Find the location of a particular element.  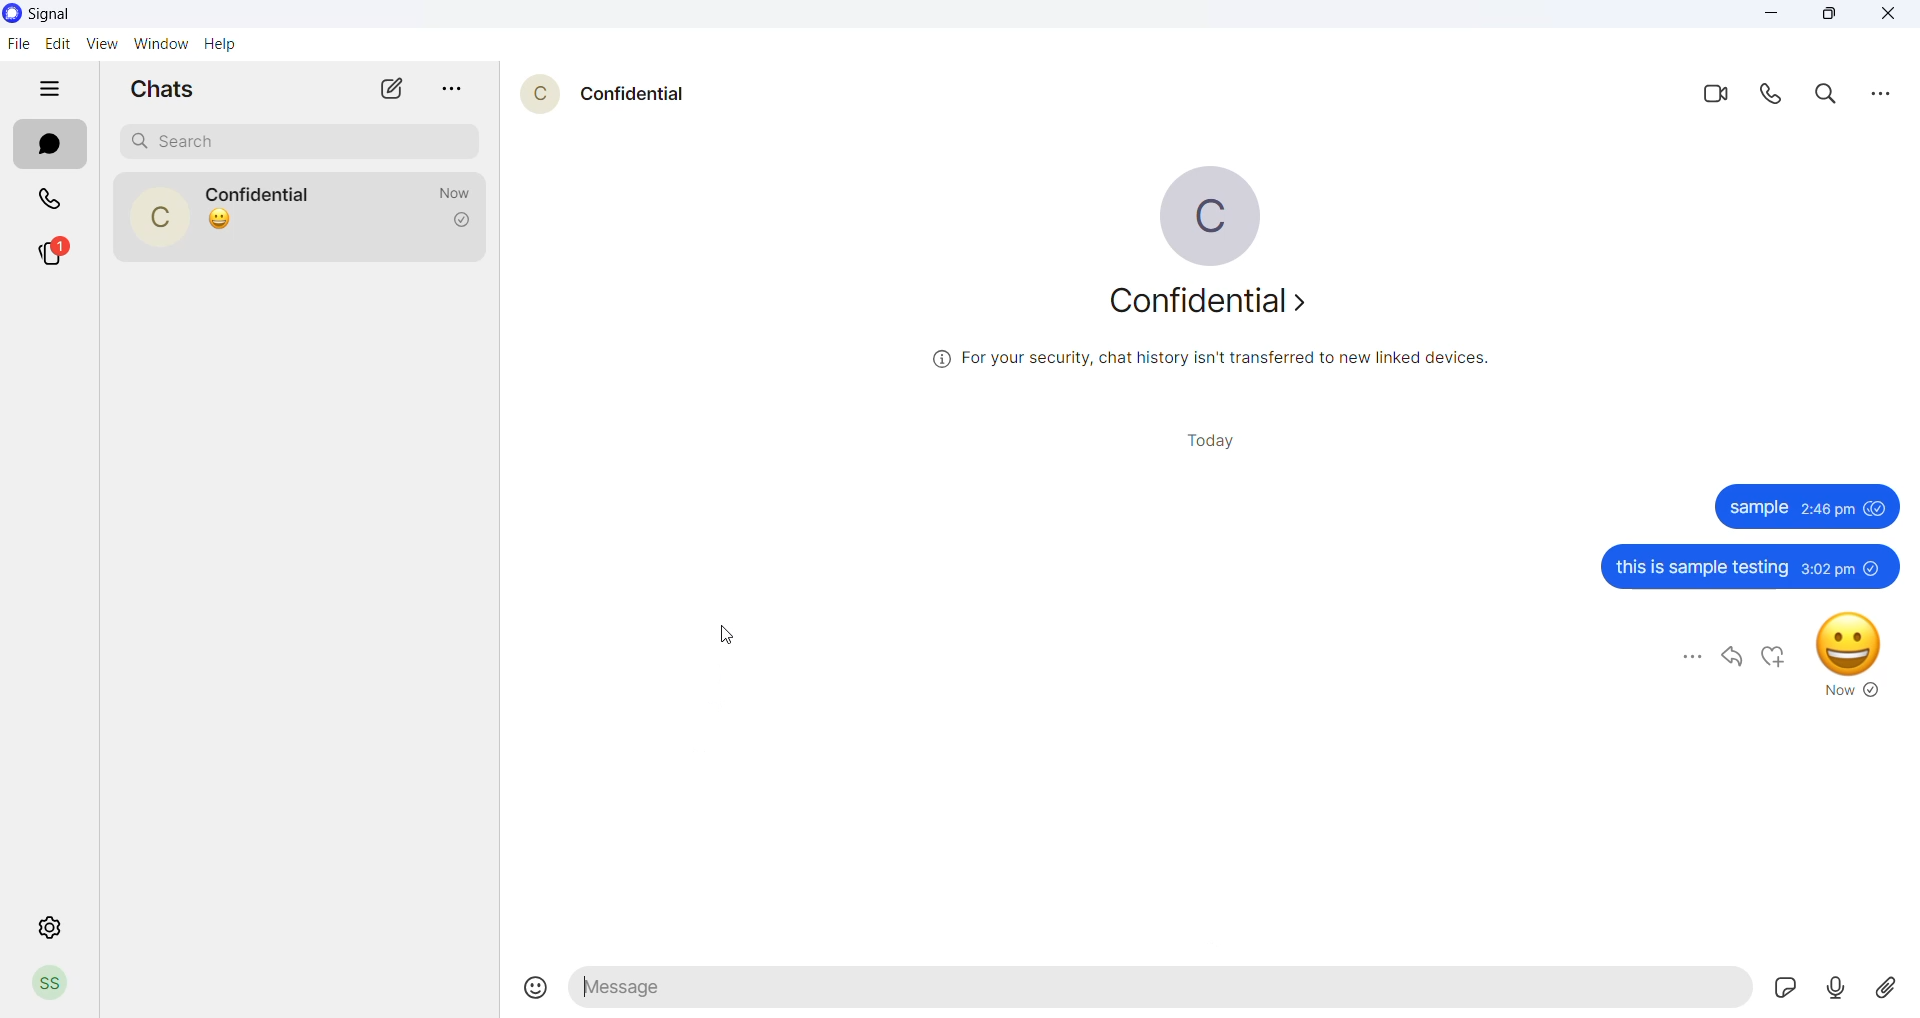

chats is located at coordinates (49, 145).